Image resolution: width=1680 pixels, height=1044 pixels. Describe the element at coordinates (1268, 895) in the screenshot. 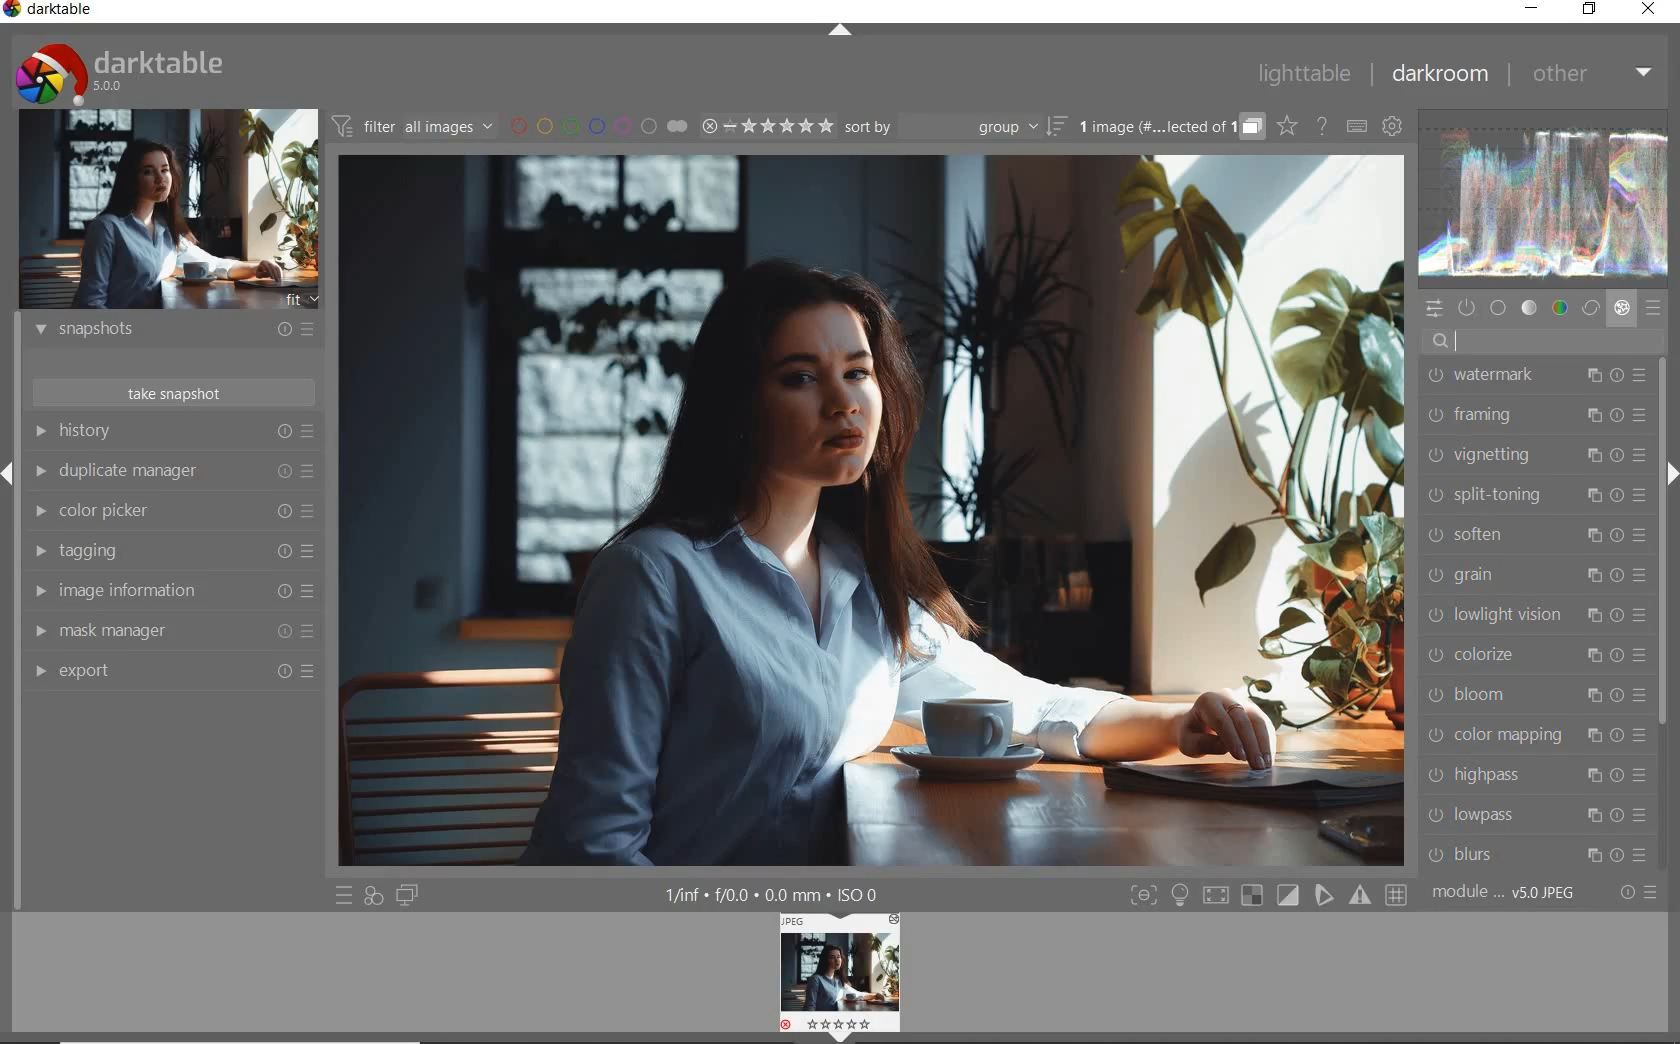

I see `Toggle modes` at that location.